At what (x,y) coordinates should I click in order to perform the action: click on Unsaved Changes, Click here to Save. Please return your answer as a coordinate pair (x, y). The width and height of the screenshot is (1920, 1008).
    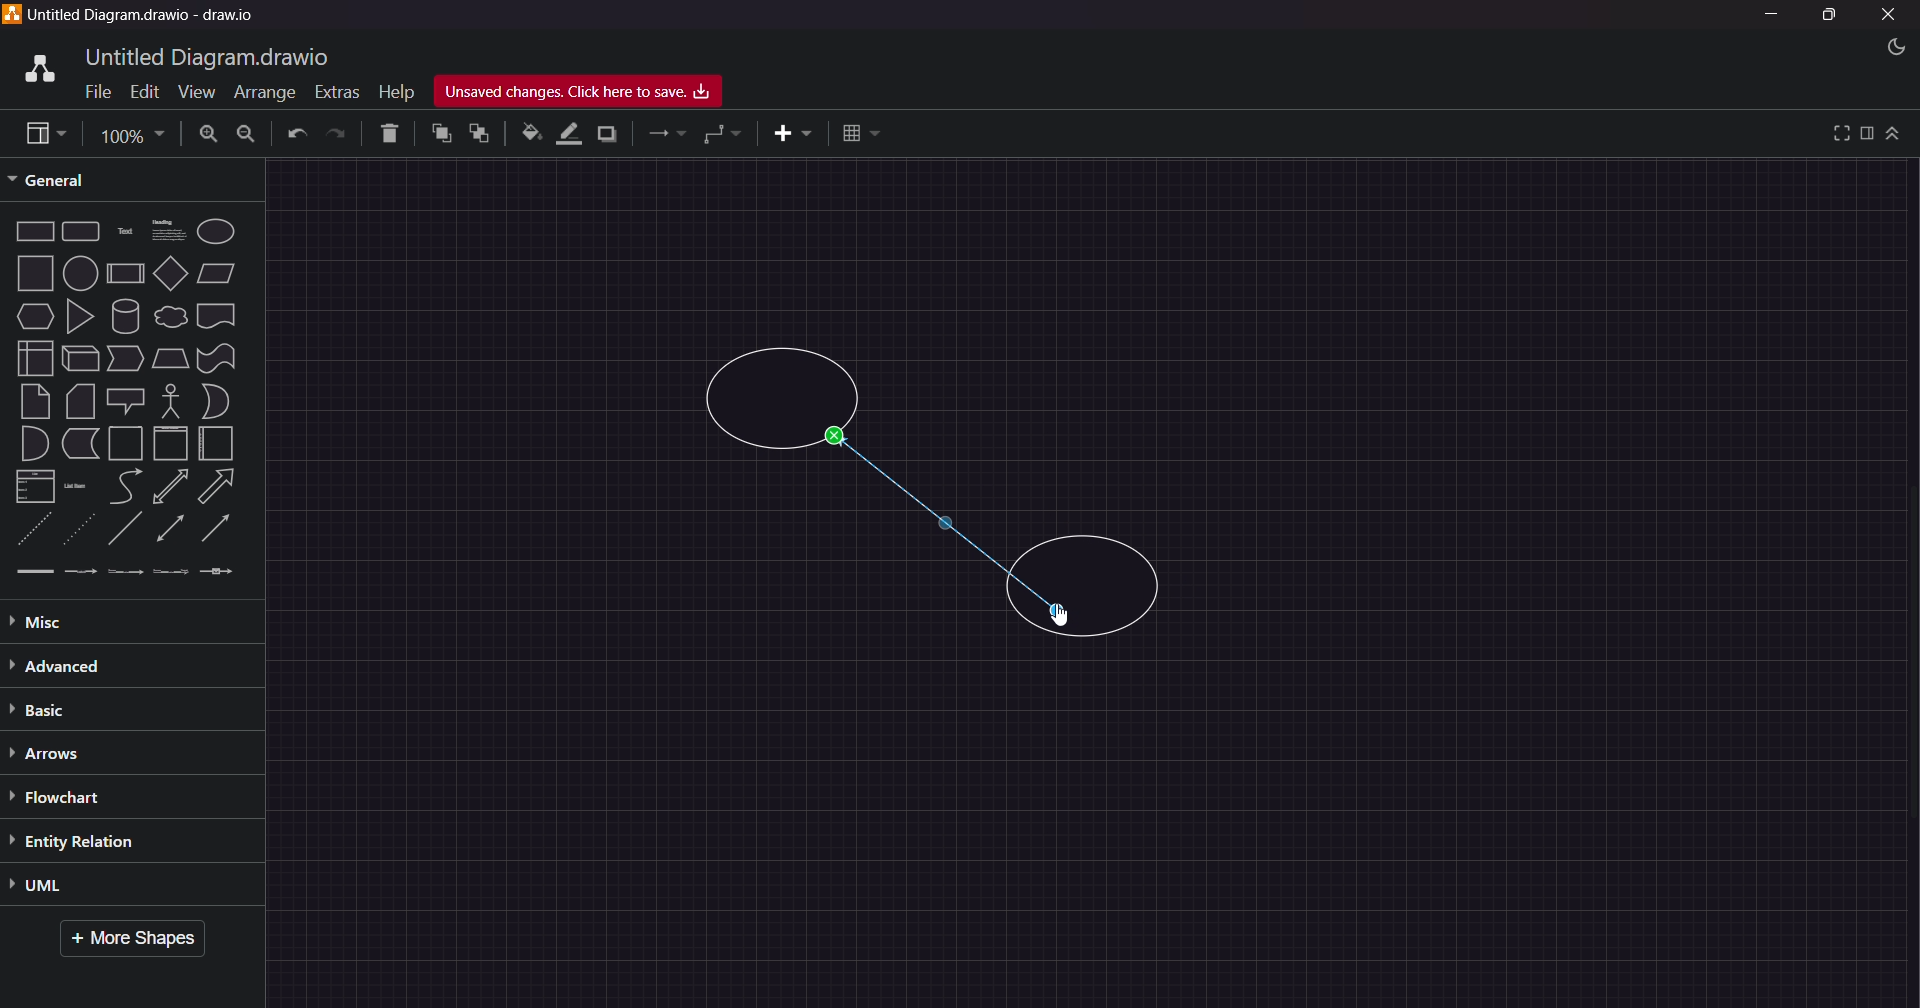
    Looking at the image, I should click on (587, 92).